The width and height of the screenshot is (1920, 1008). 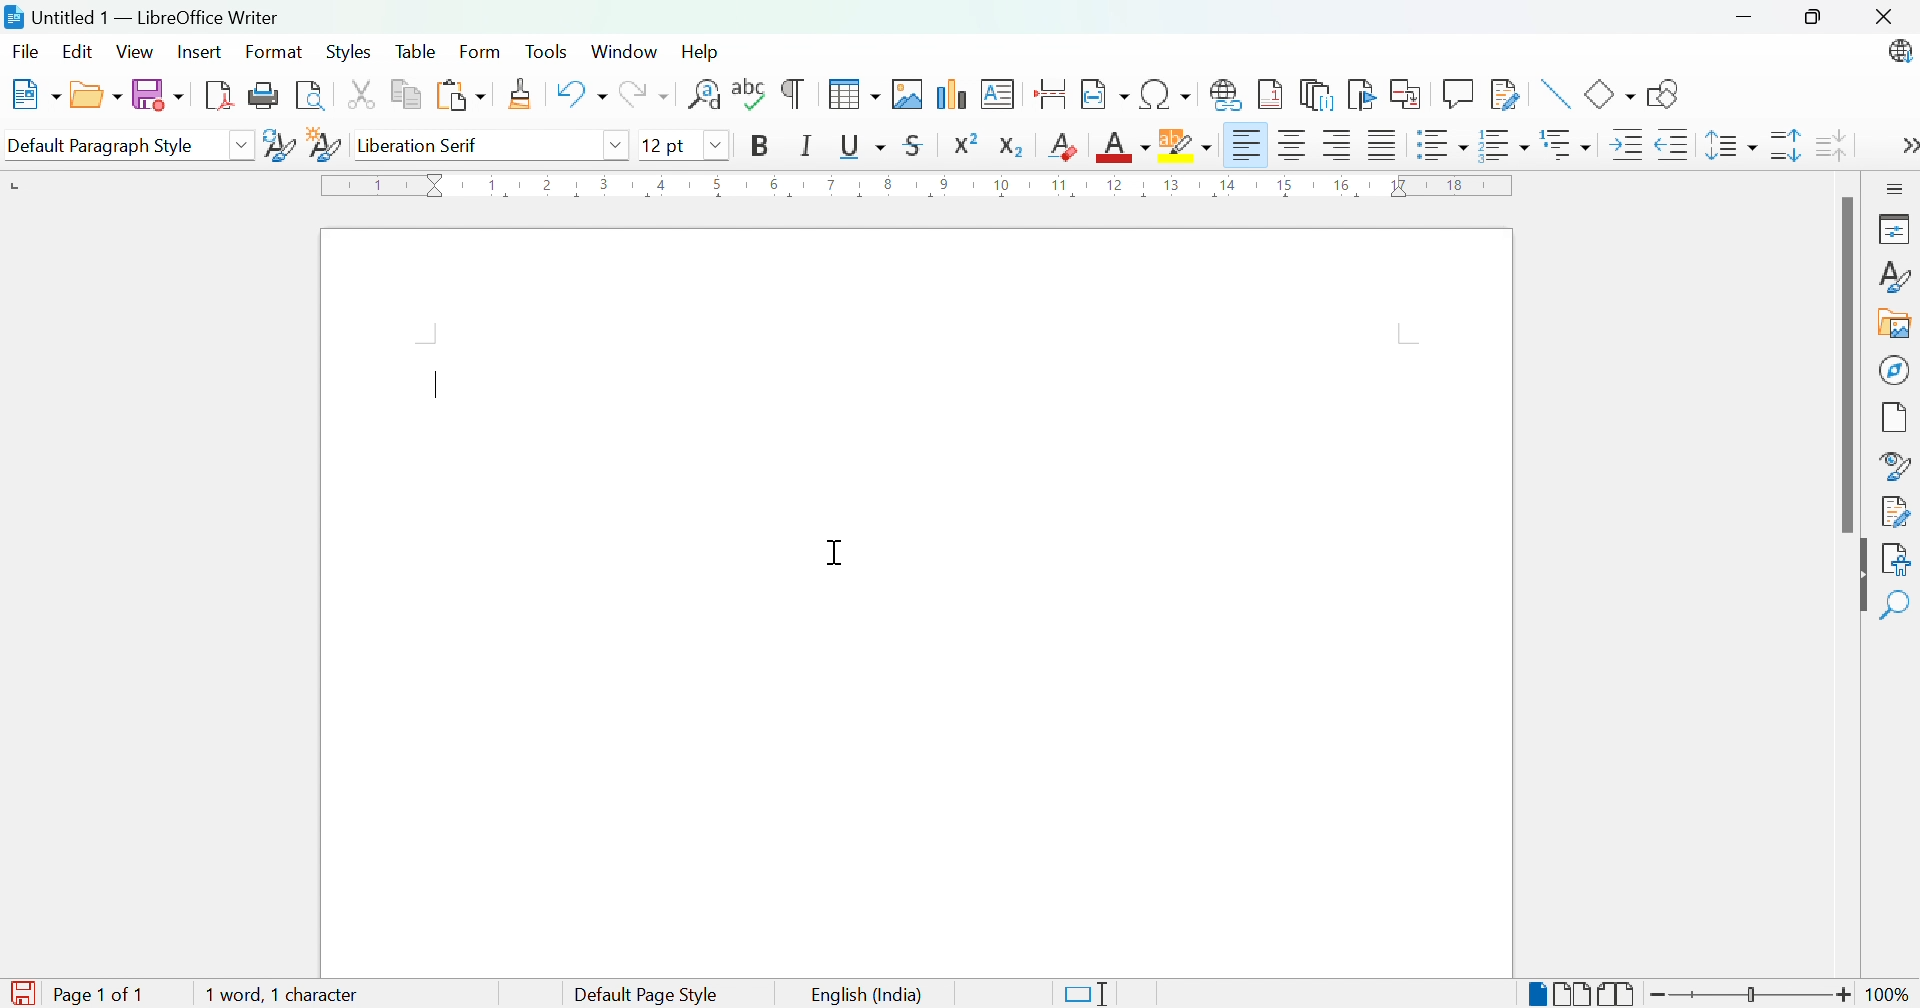 What do you see at coordinates (1895, 420) in the screenshot?
I see `Page` at bounding box center [1895, 420].